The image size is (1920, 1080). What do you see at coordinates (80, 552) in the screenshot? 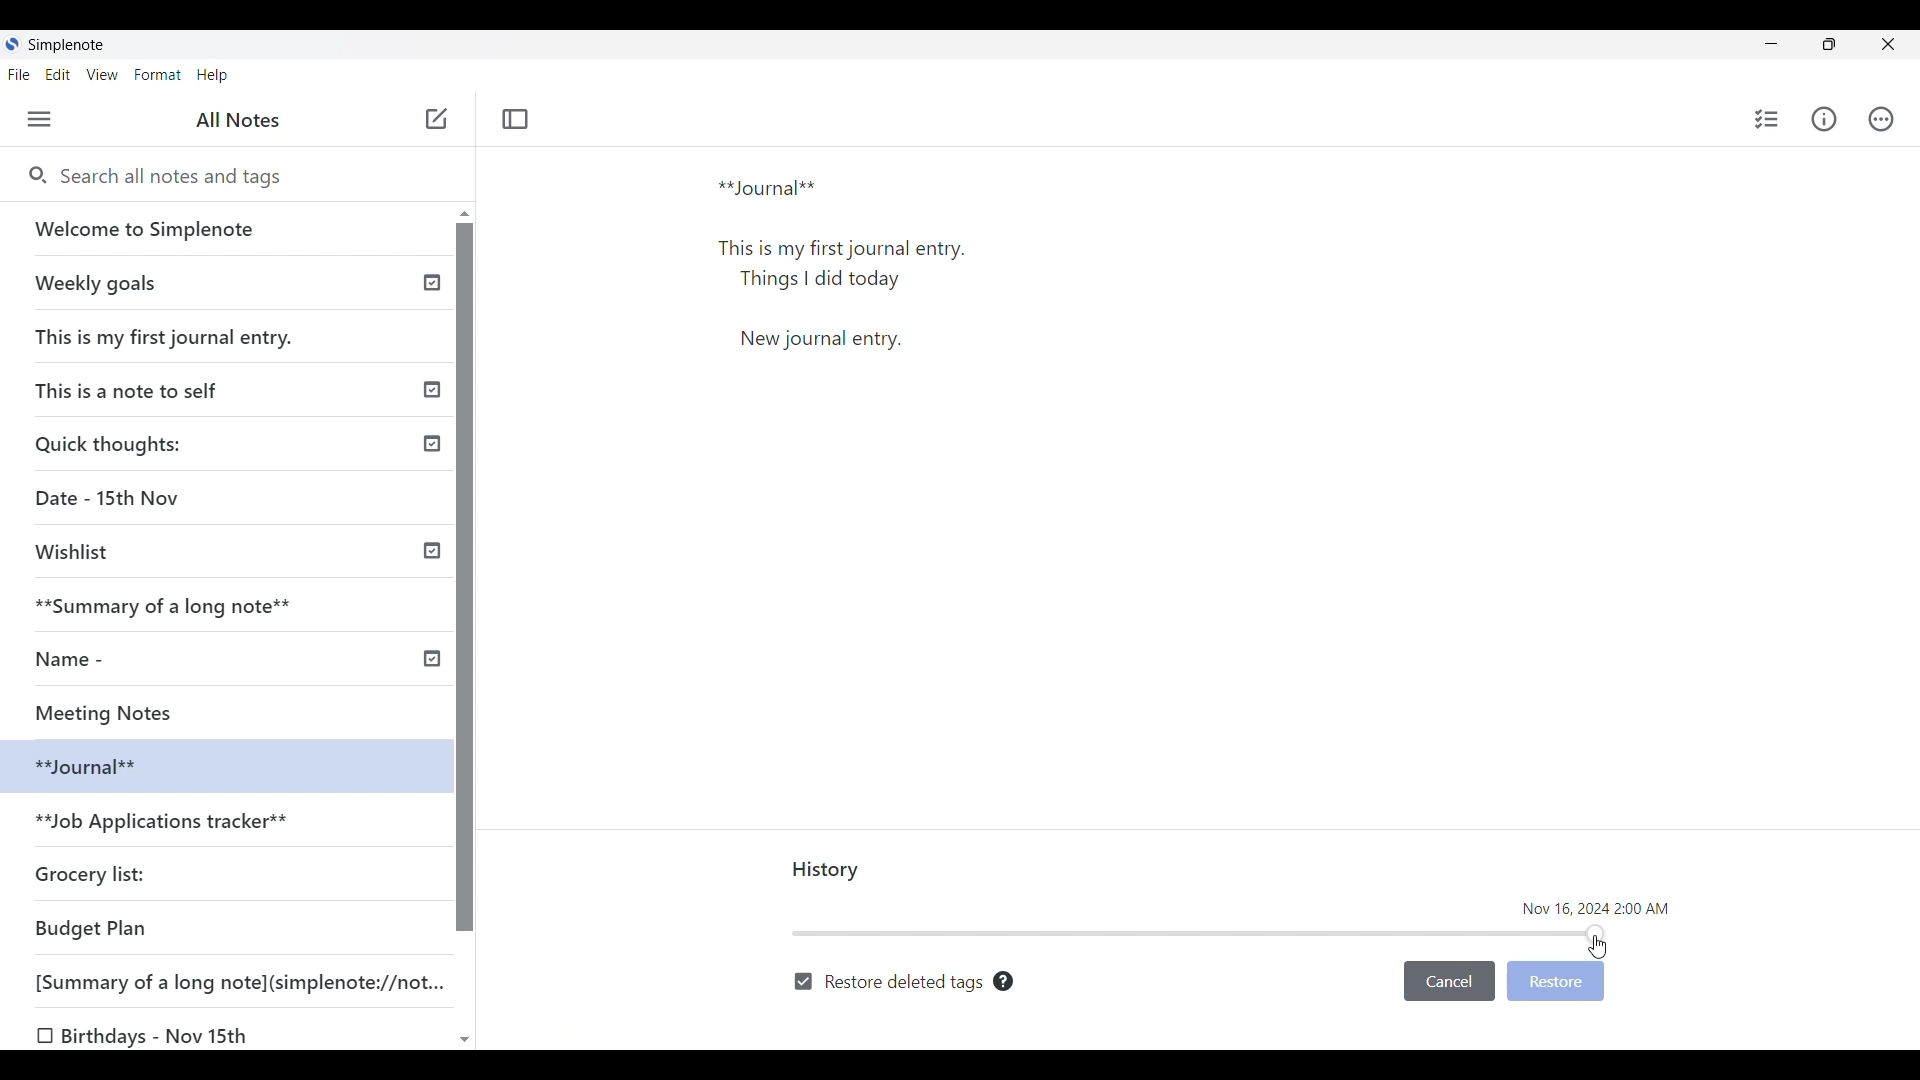
I see `Wishlist` at bounding box center [80, 552].